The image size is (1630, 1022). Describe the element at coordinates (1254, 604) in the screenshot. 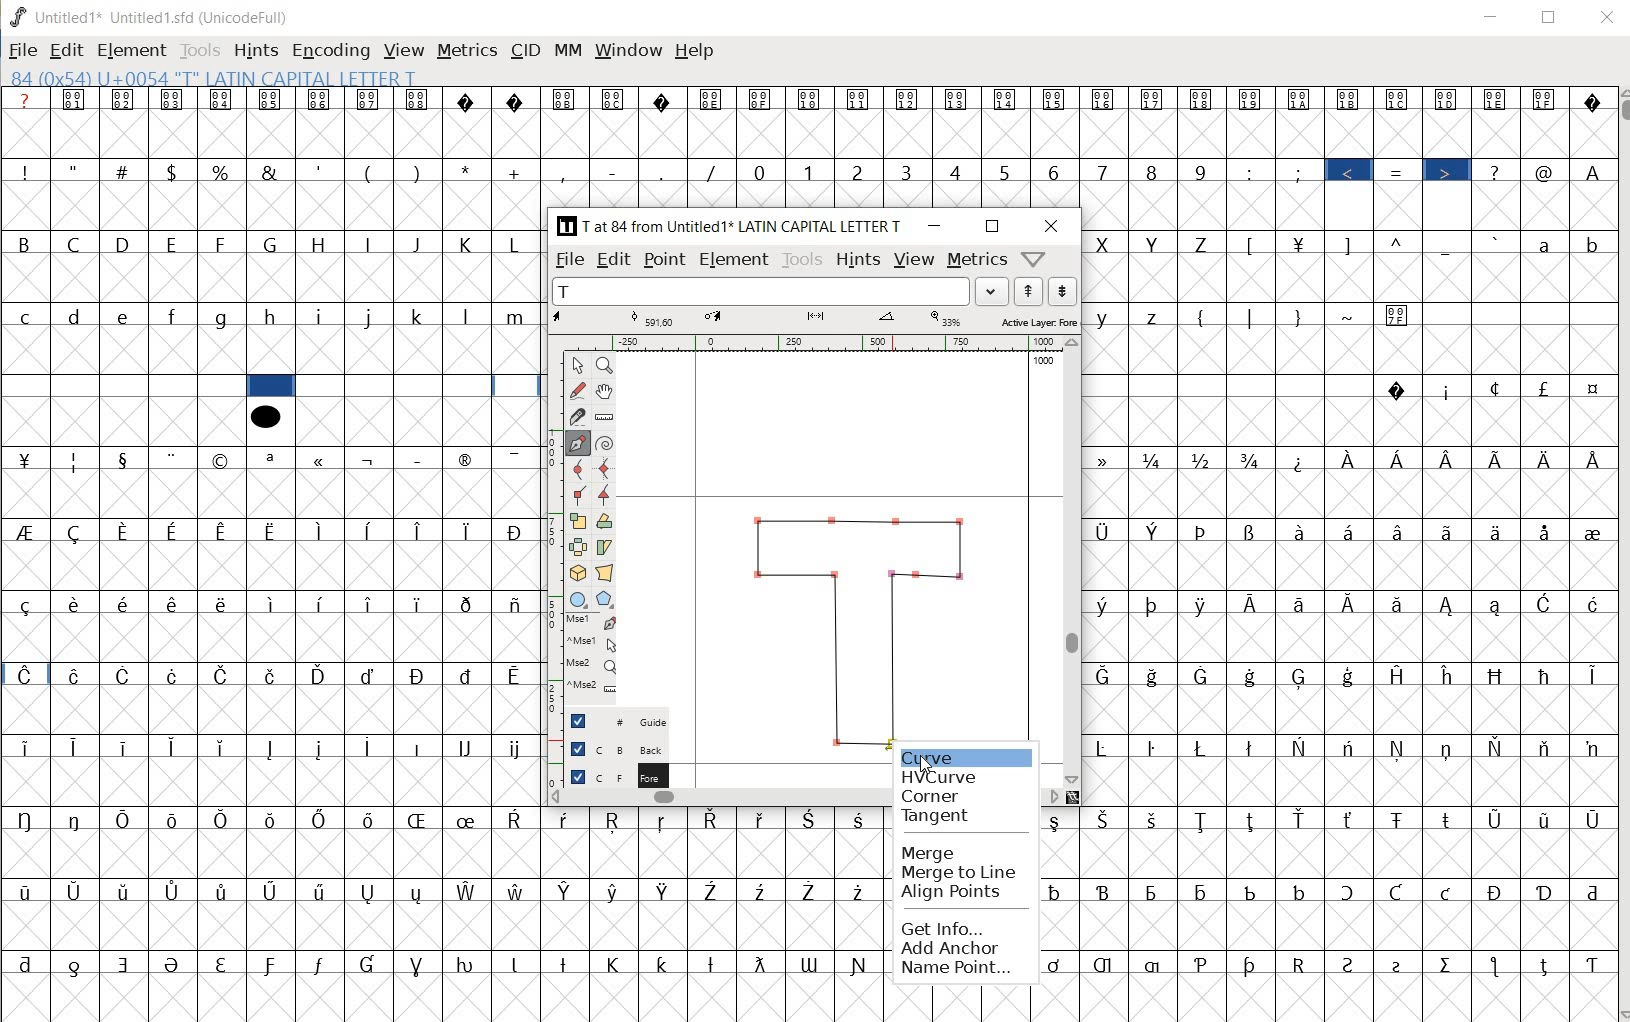

I see `Symbol` at that location.